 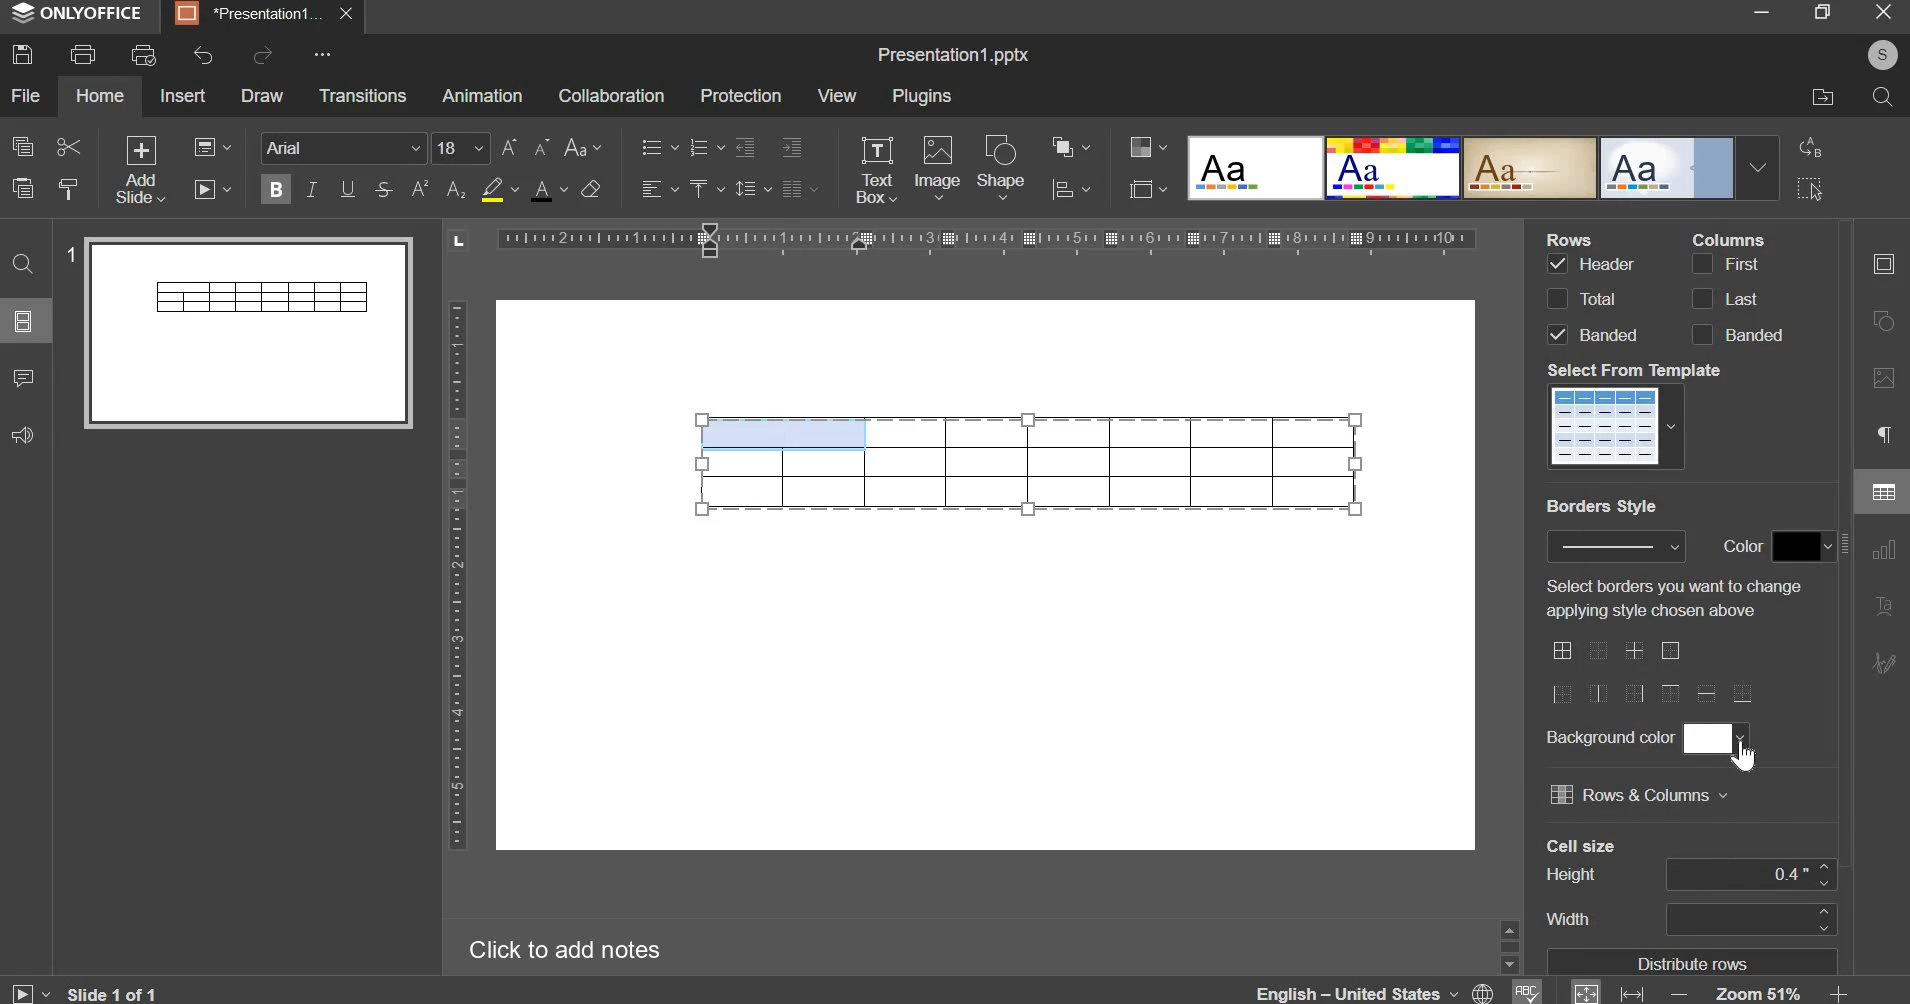 What do you see at coordinates (67, 148) in the screenshot?
I see `cut` at bounding box center [67, 148].